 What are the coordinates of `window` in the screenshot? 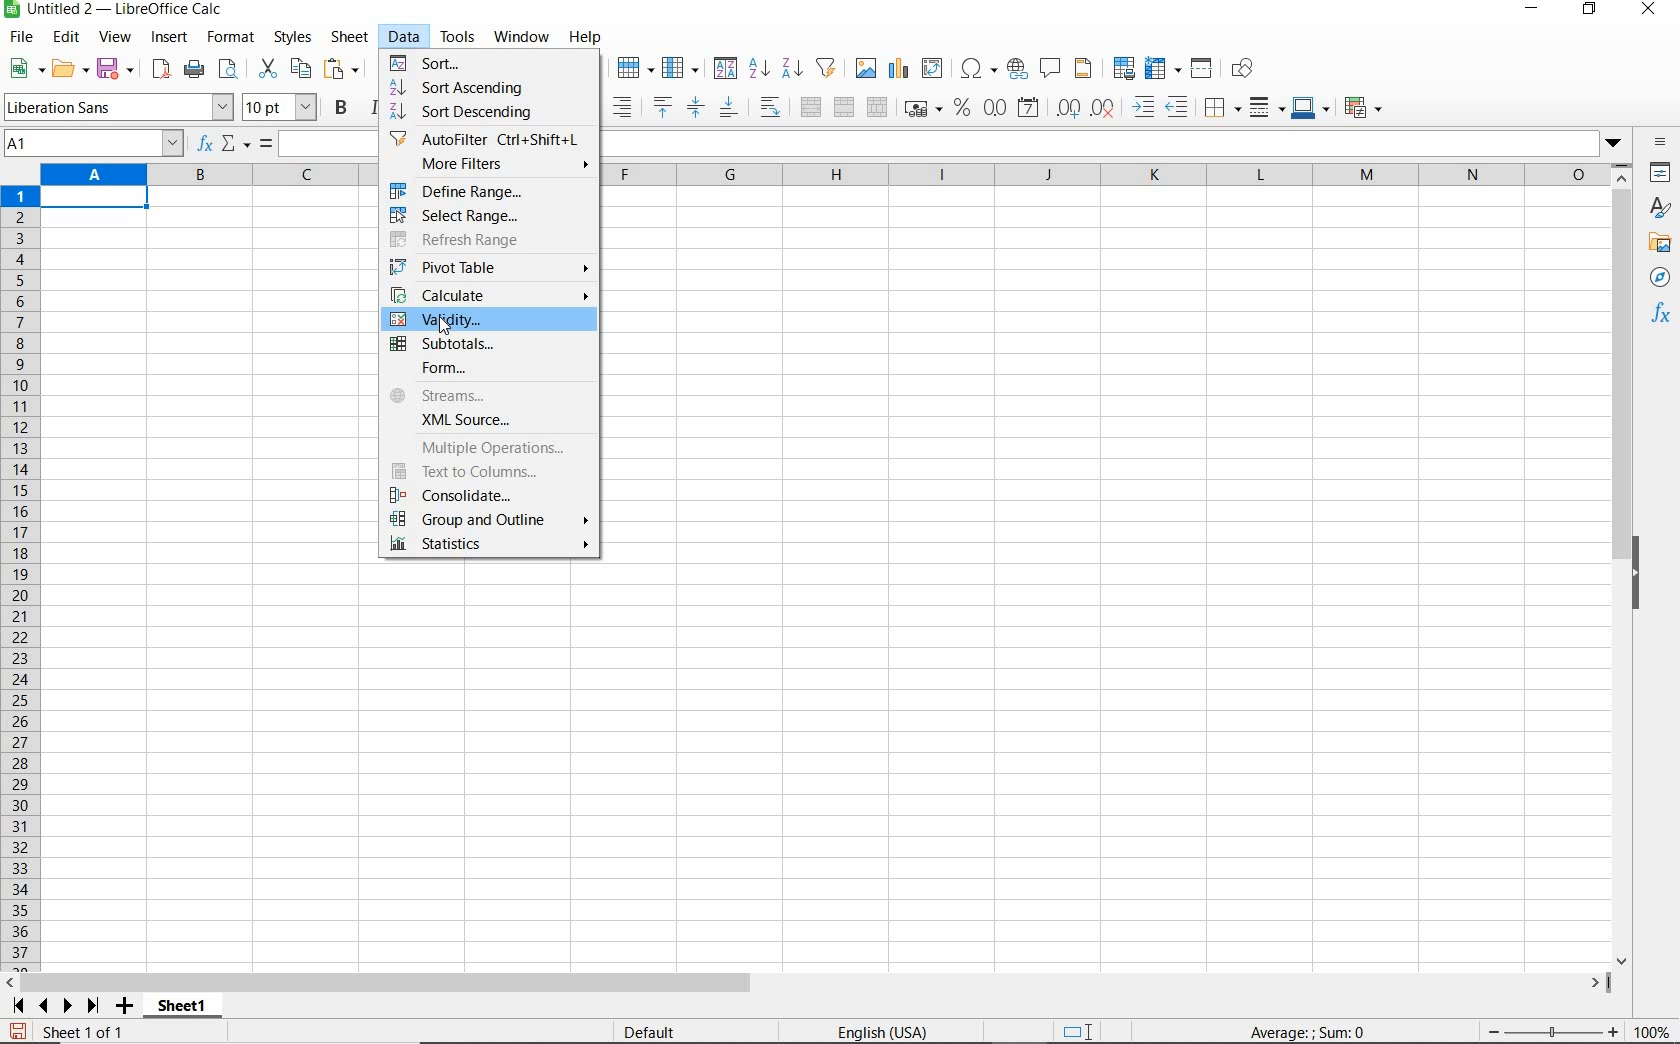 It's located at (521, 34).